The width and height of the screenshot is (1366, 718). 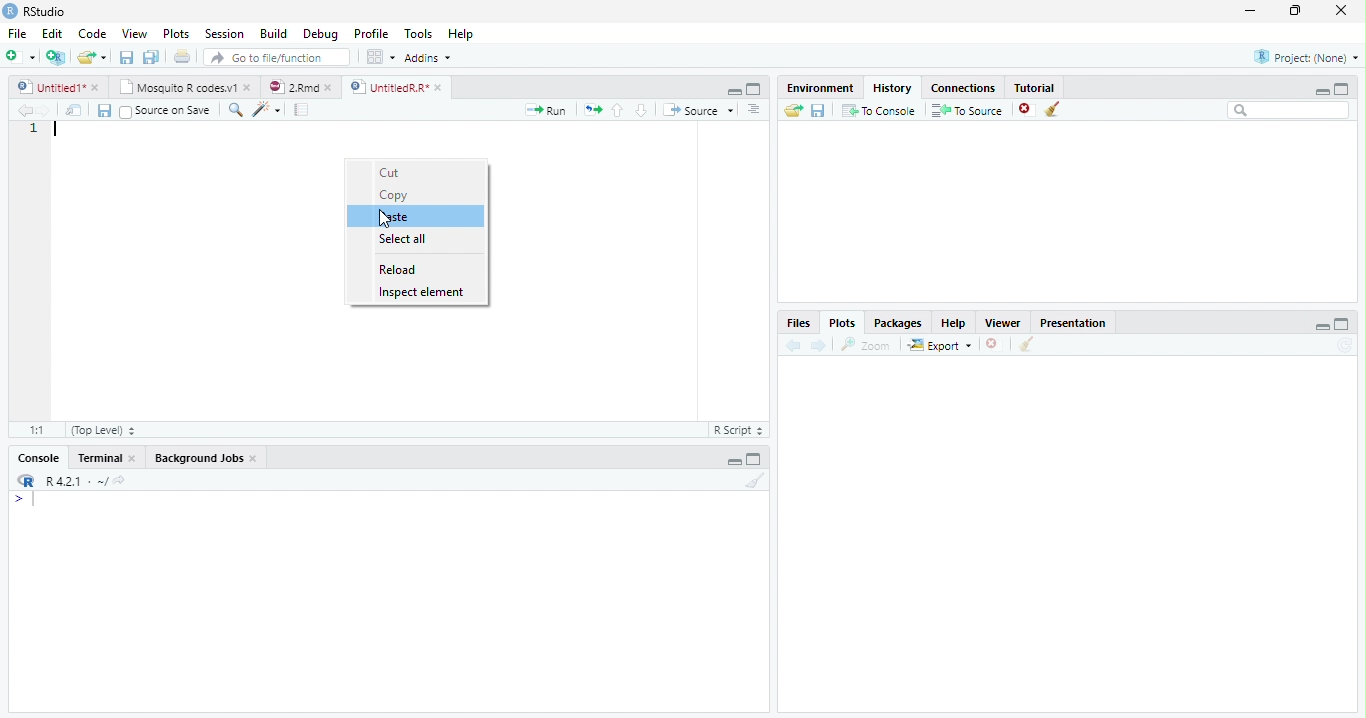 What do you see at coordinates (1321, 89) in the screenshot?
I see `Minimize` at bounding box center [1321, 89].